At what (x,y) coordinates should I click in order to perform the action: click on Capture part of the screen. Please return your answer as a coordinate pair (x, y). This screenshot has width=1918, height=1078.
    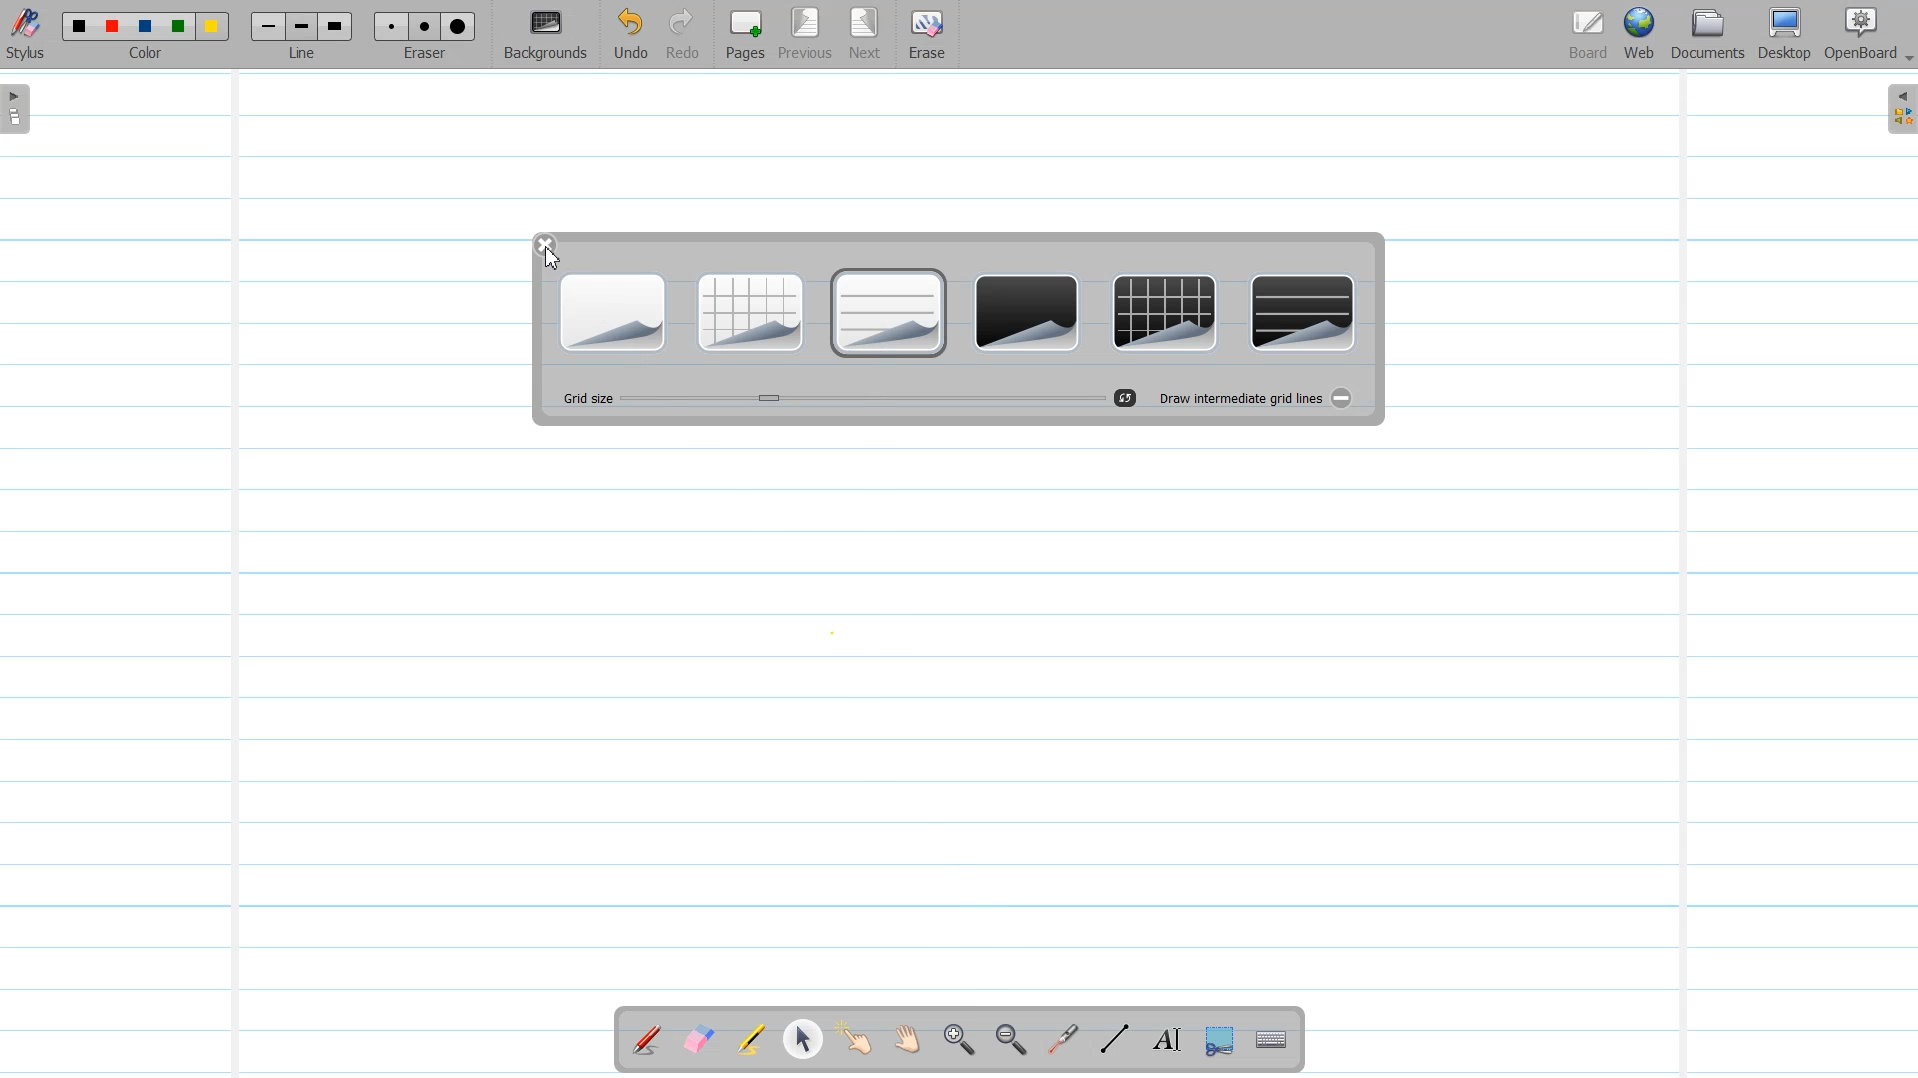
    Looking at the image, I should click on (1217, 1041).